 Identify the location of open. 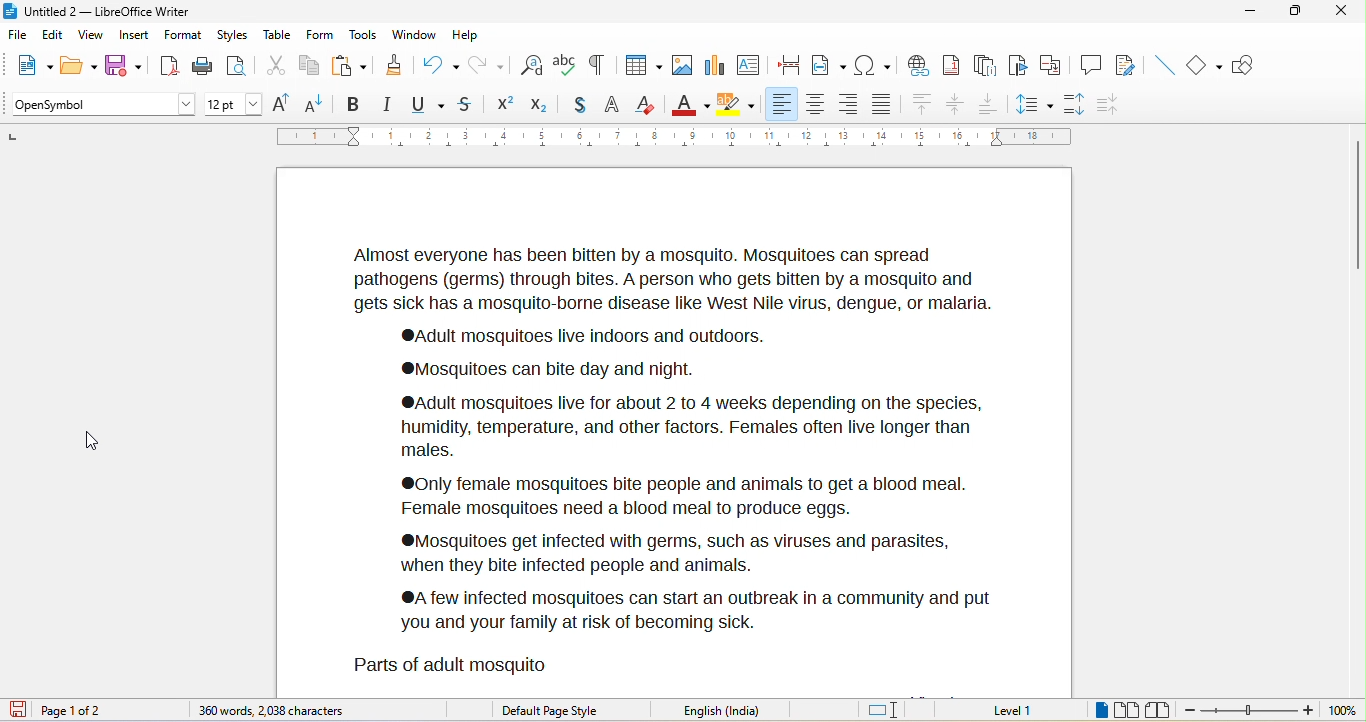
(78, 64).